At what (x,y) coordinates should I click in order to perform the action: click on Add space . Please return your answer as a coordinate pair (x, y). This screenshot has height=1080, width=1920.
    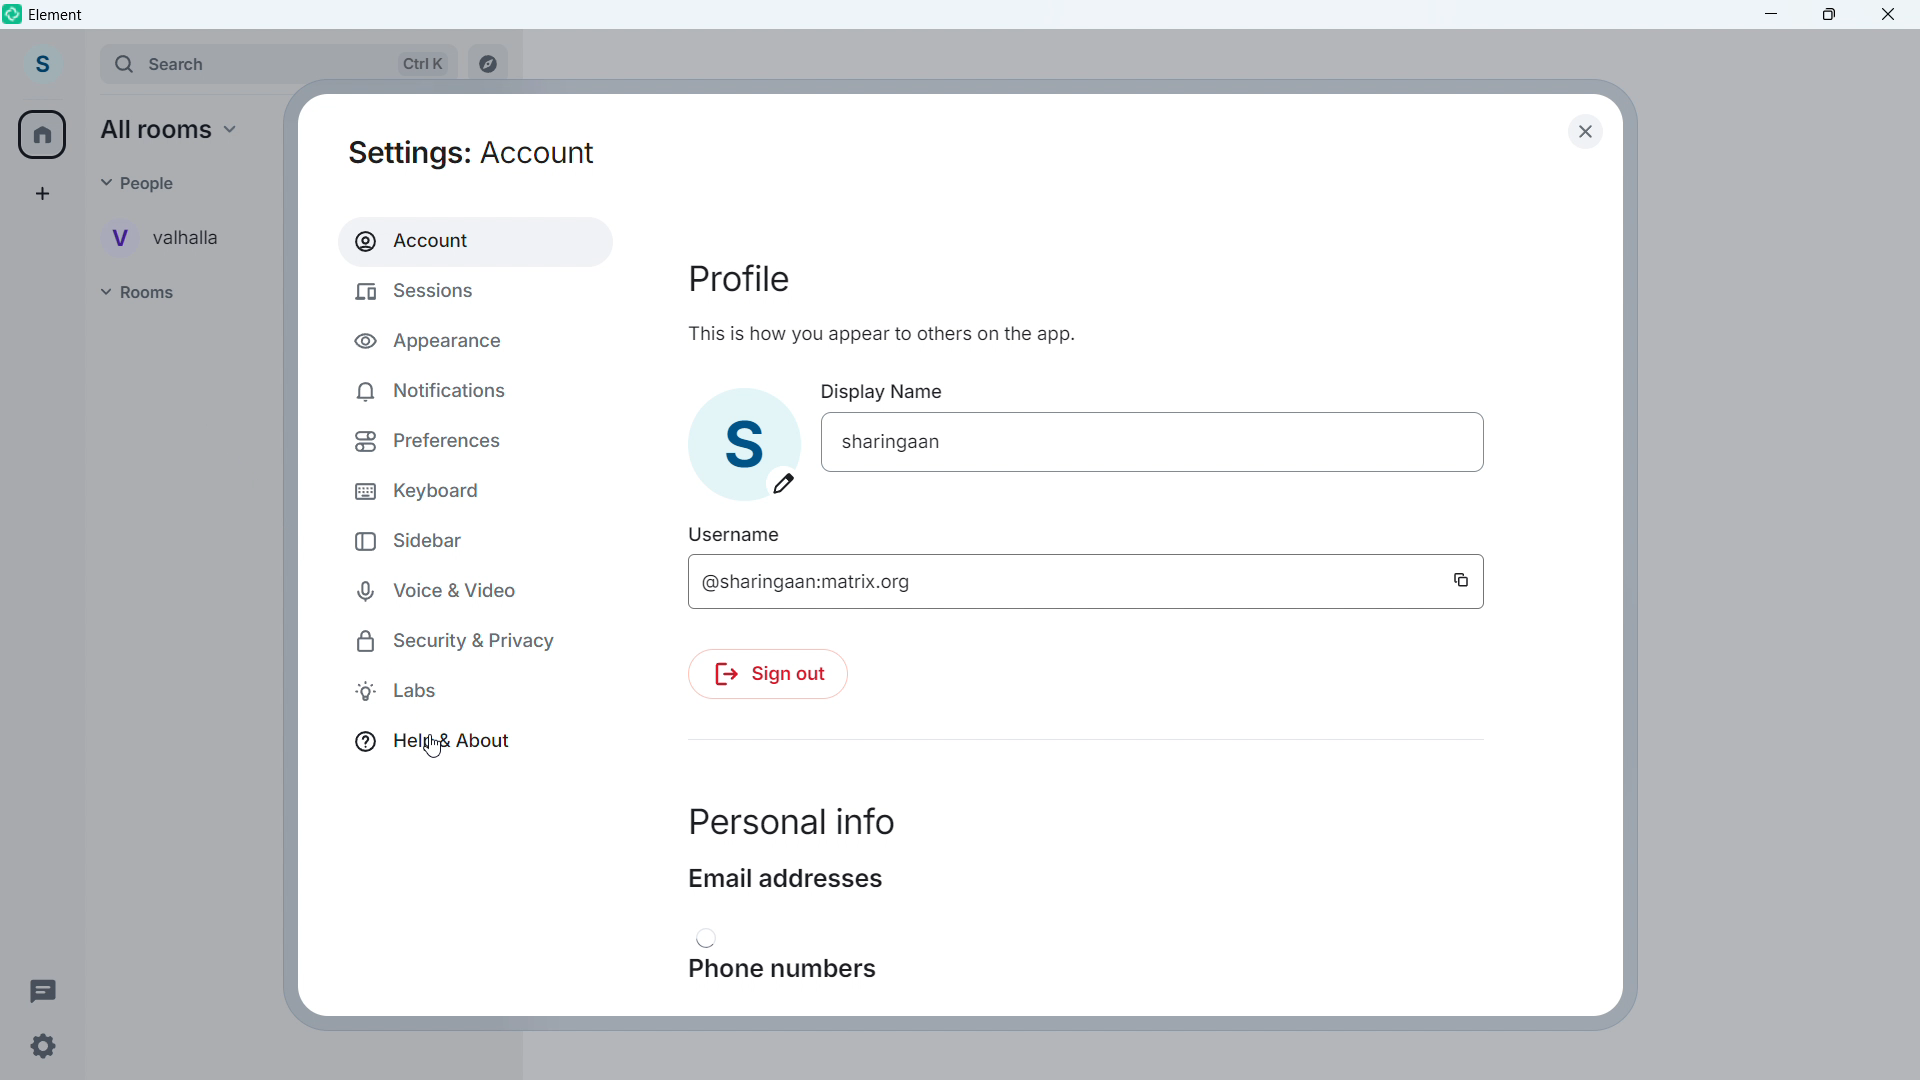
    Looking at the image, I should click on (40, 193).